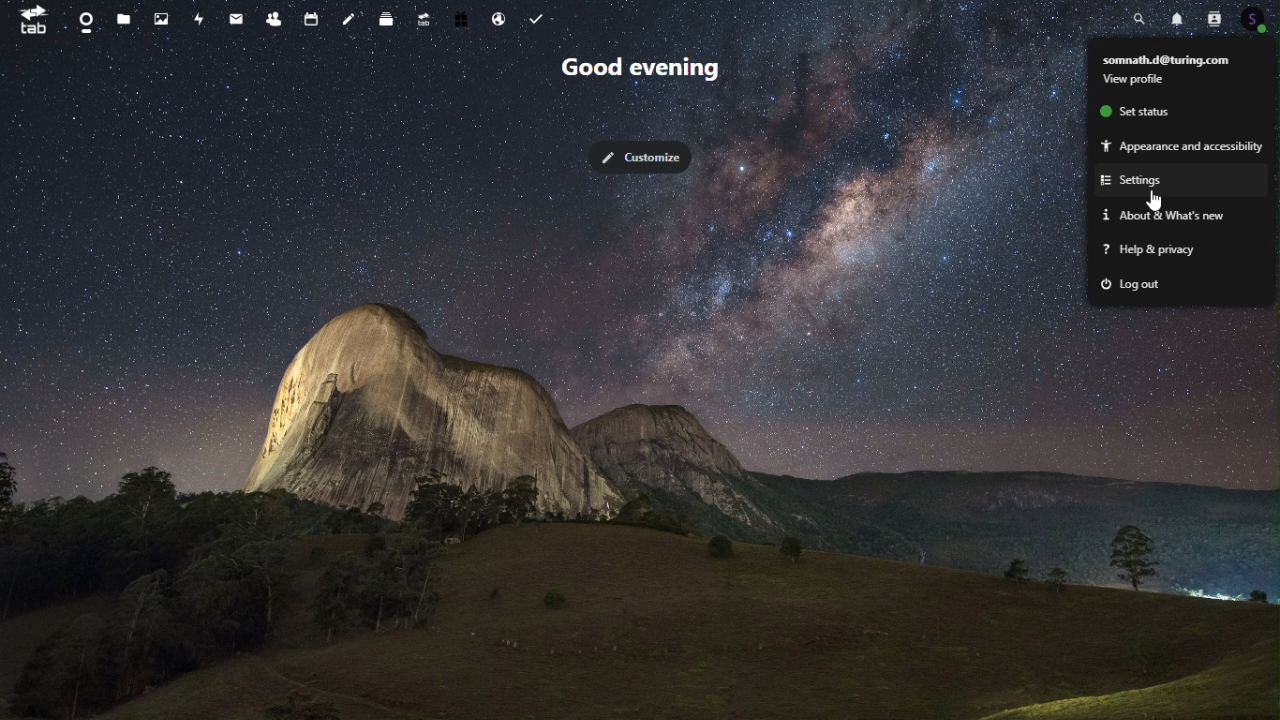 The height and width of the screenshot is (720, 1280). What do you see at coordinates (638, 158) in the screenshot?
I see `customize` at bounding box center [638, 158].